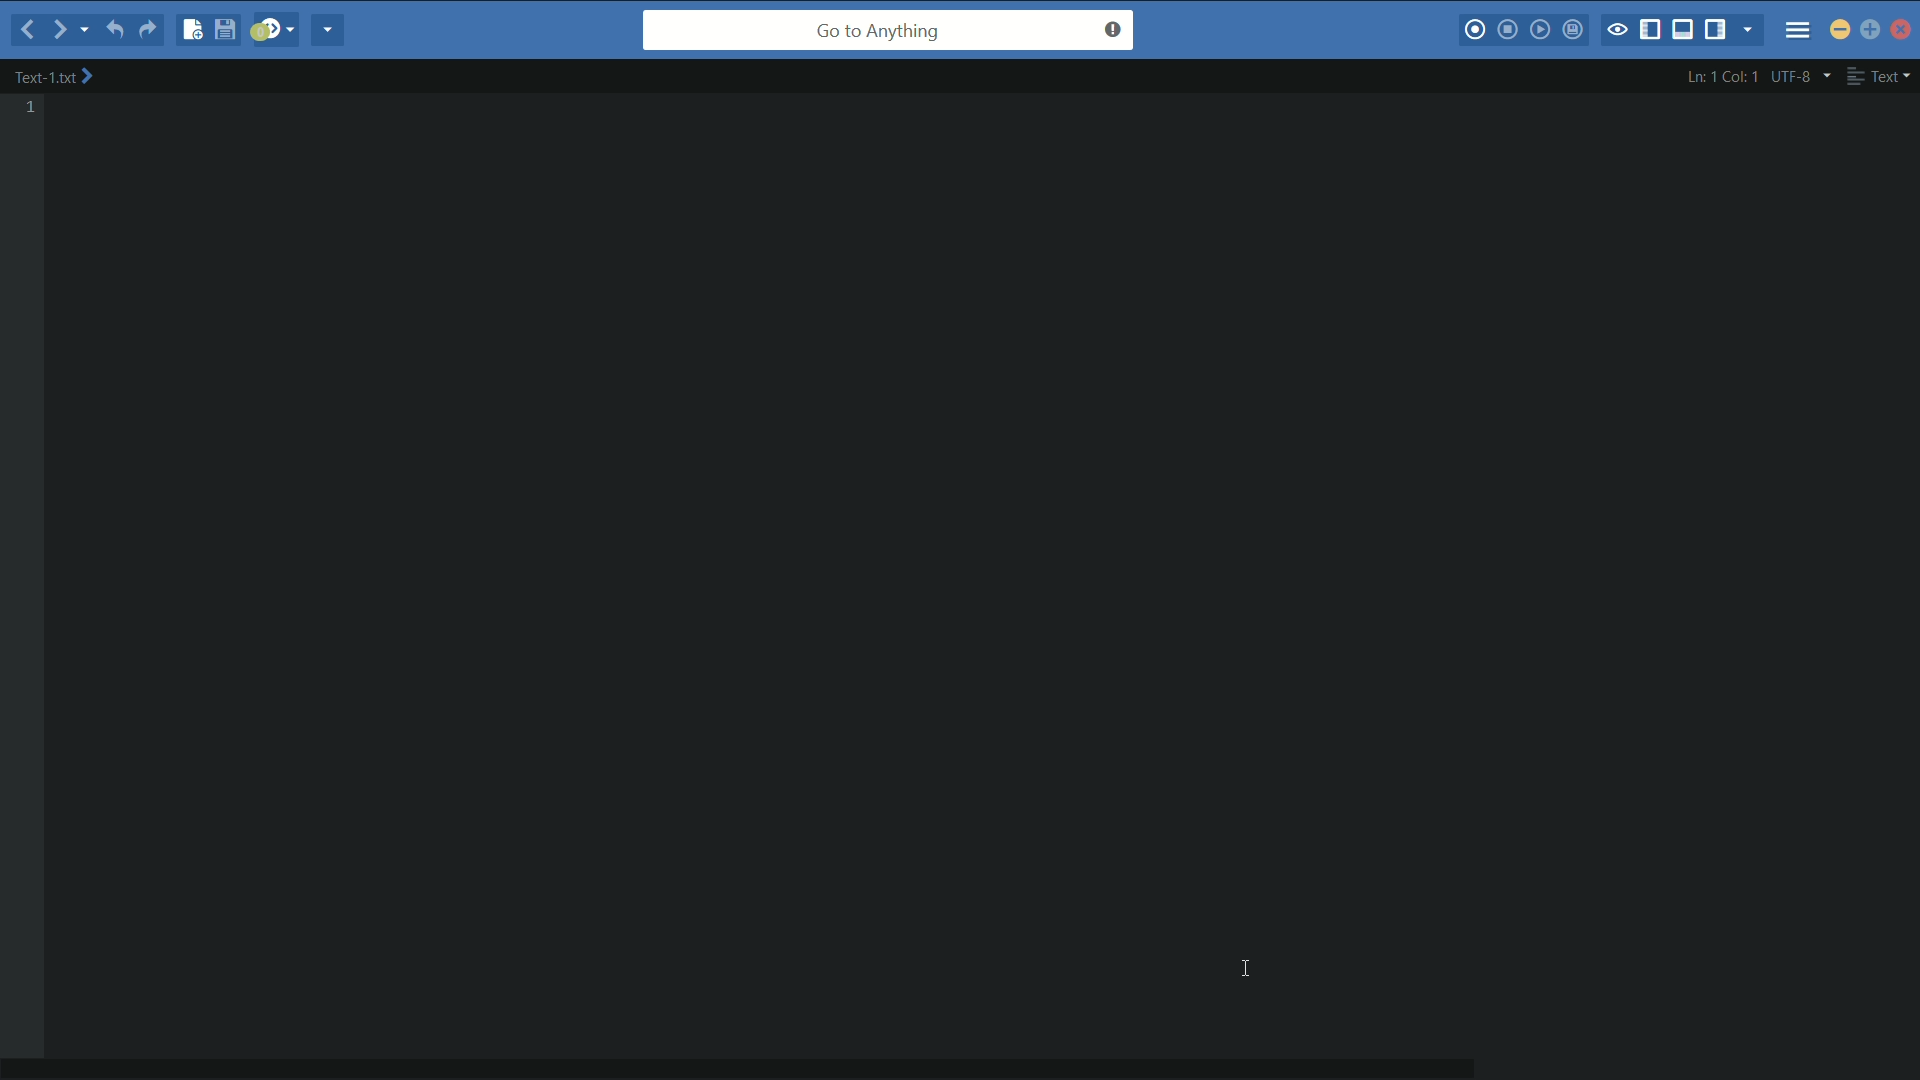  I want to click on show specific tab/sidebar, so click(1751, 30).